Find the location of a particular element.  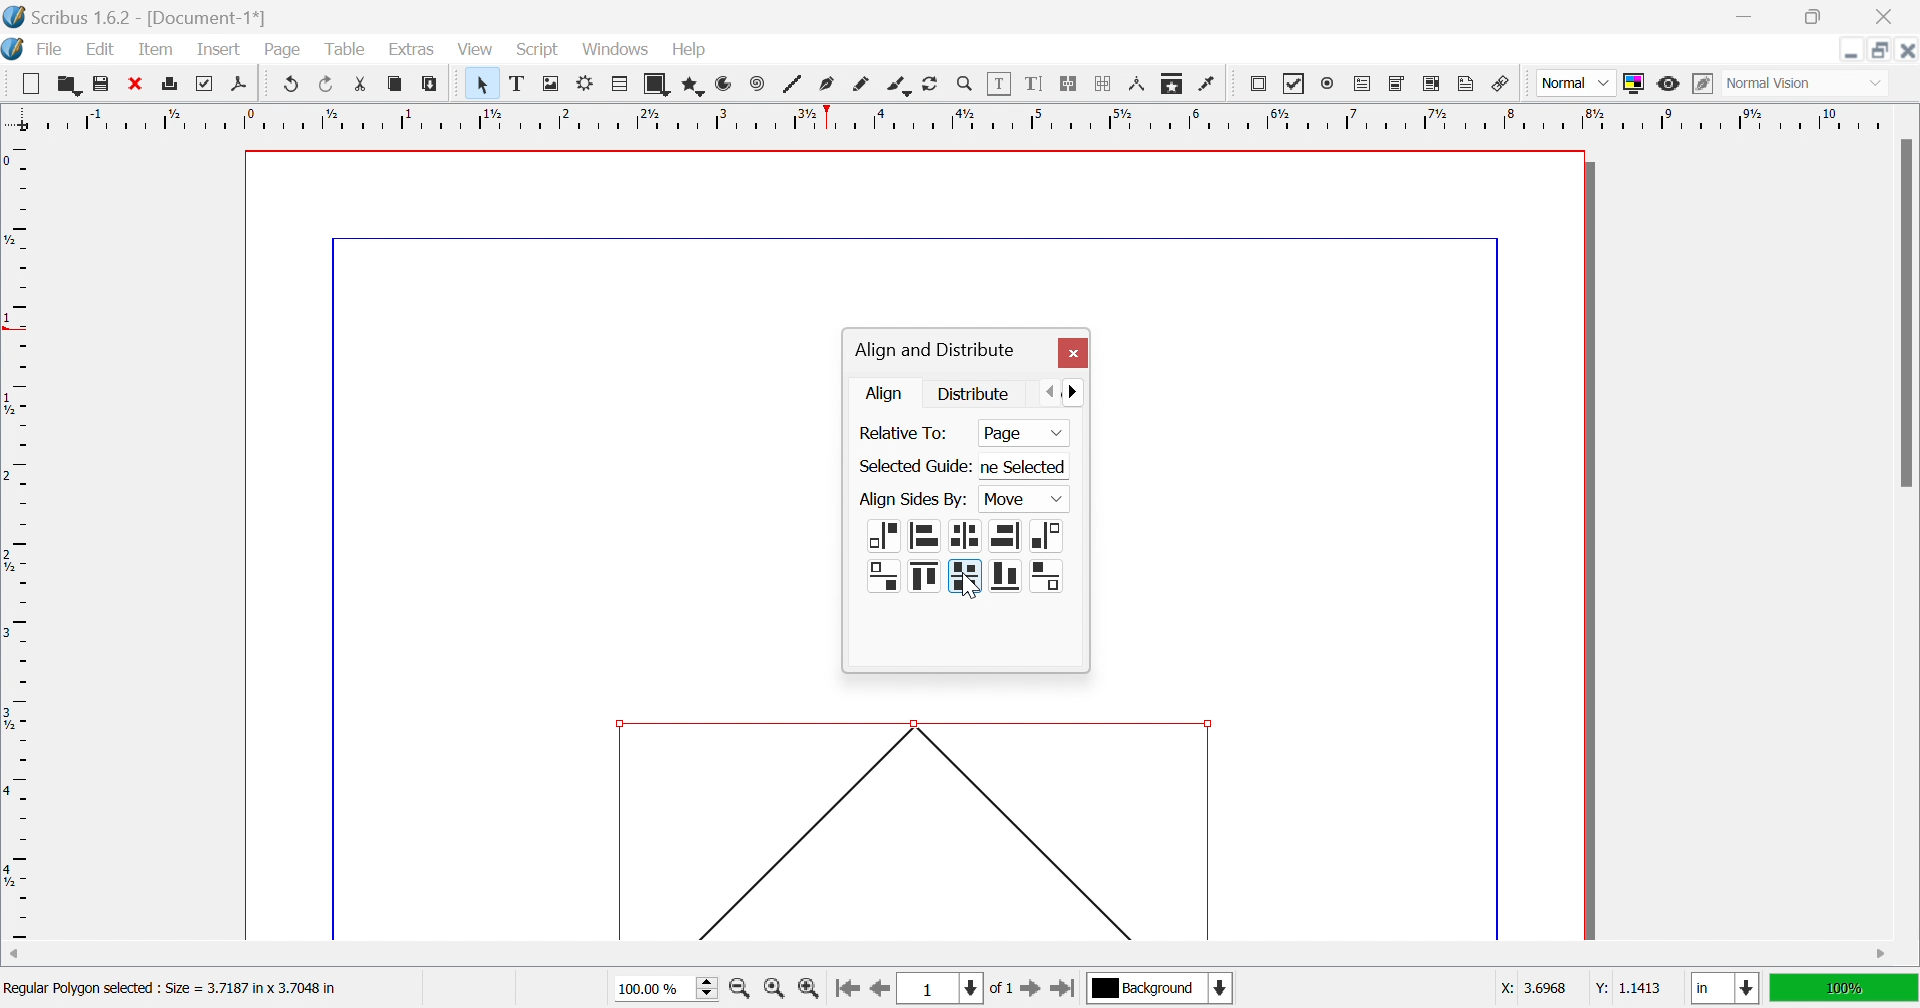

Align is located at coordinates (887, 393).